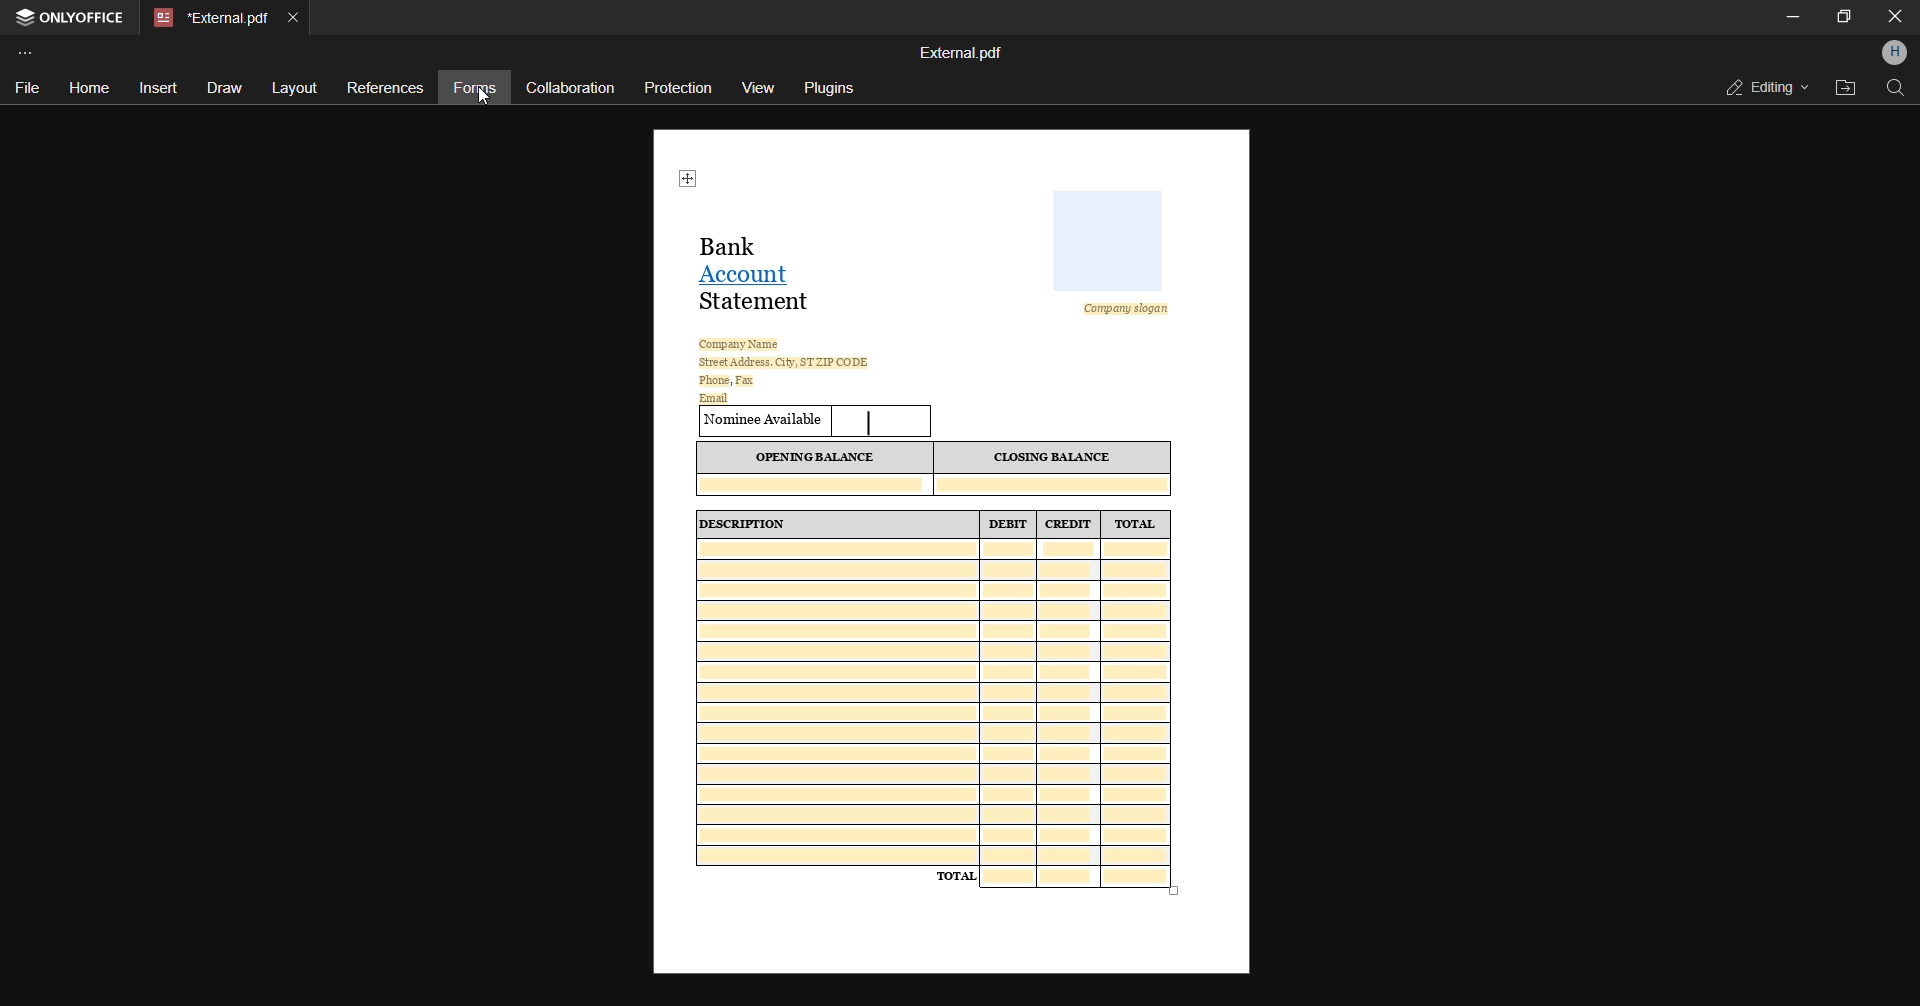  I want to click on profle, so click(1895, 53).